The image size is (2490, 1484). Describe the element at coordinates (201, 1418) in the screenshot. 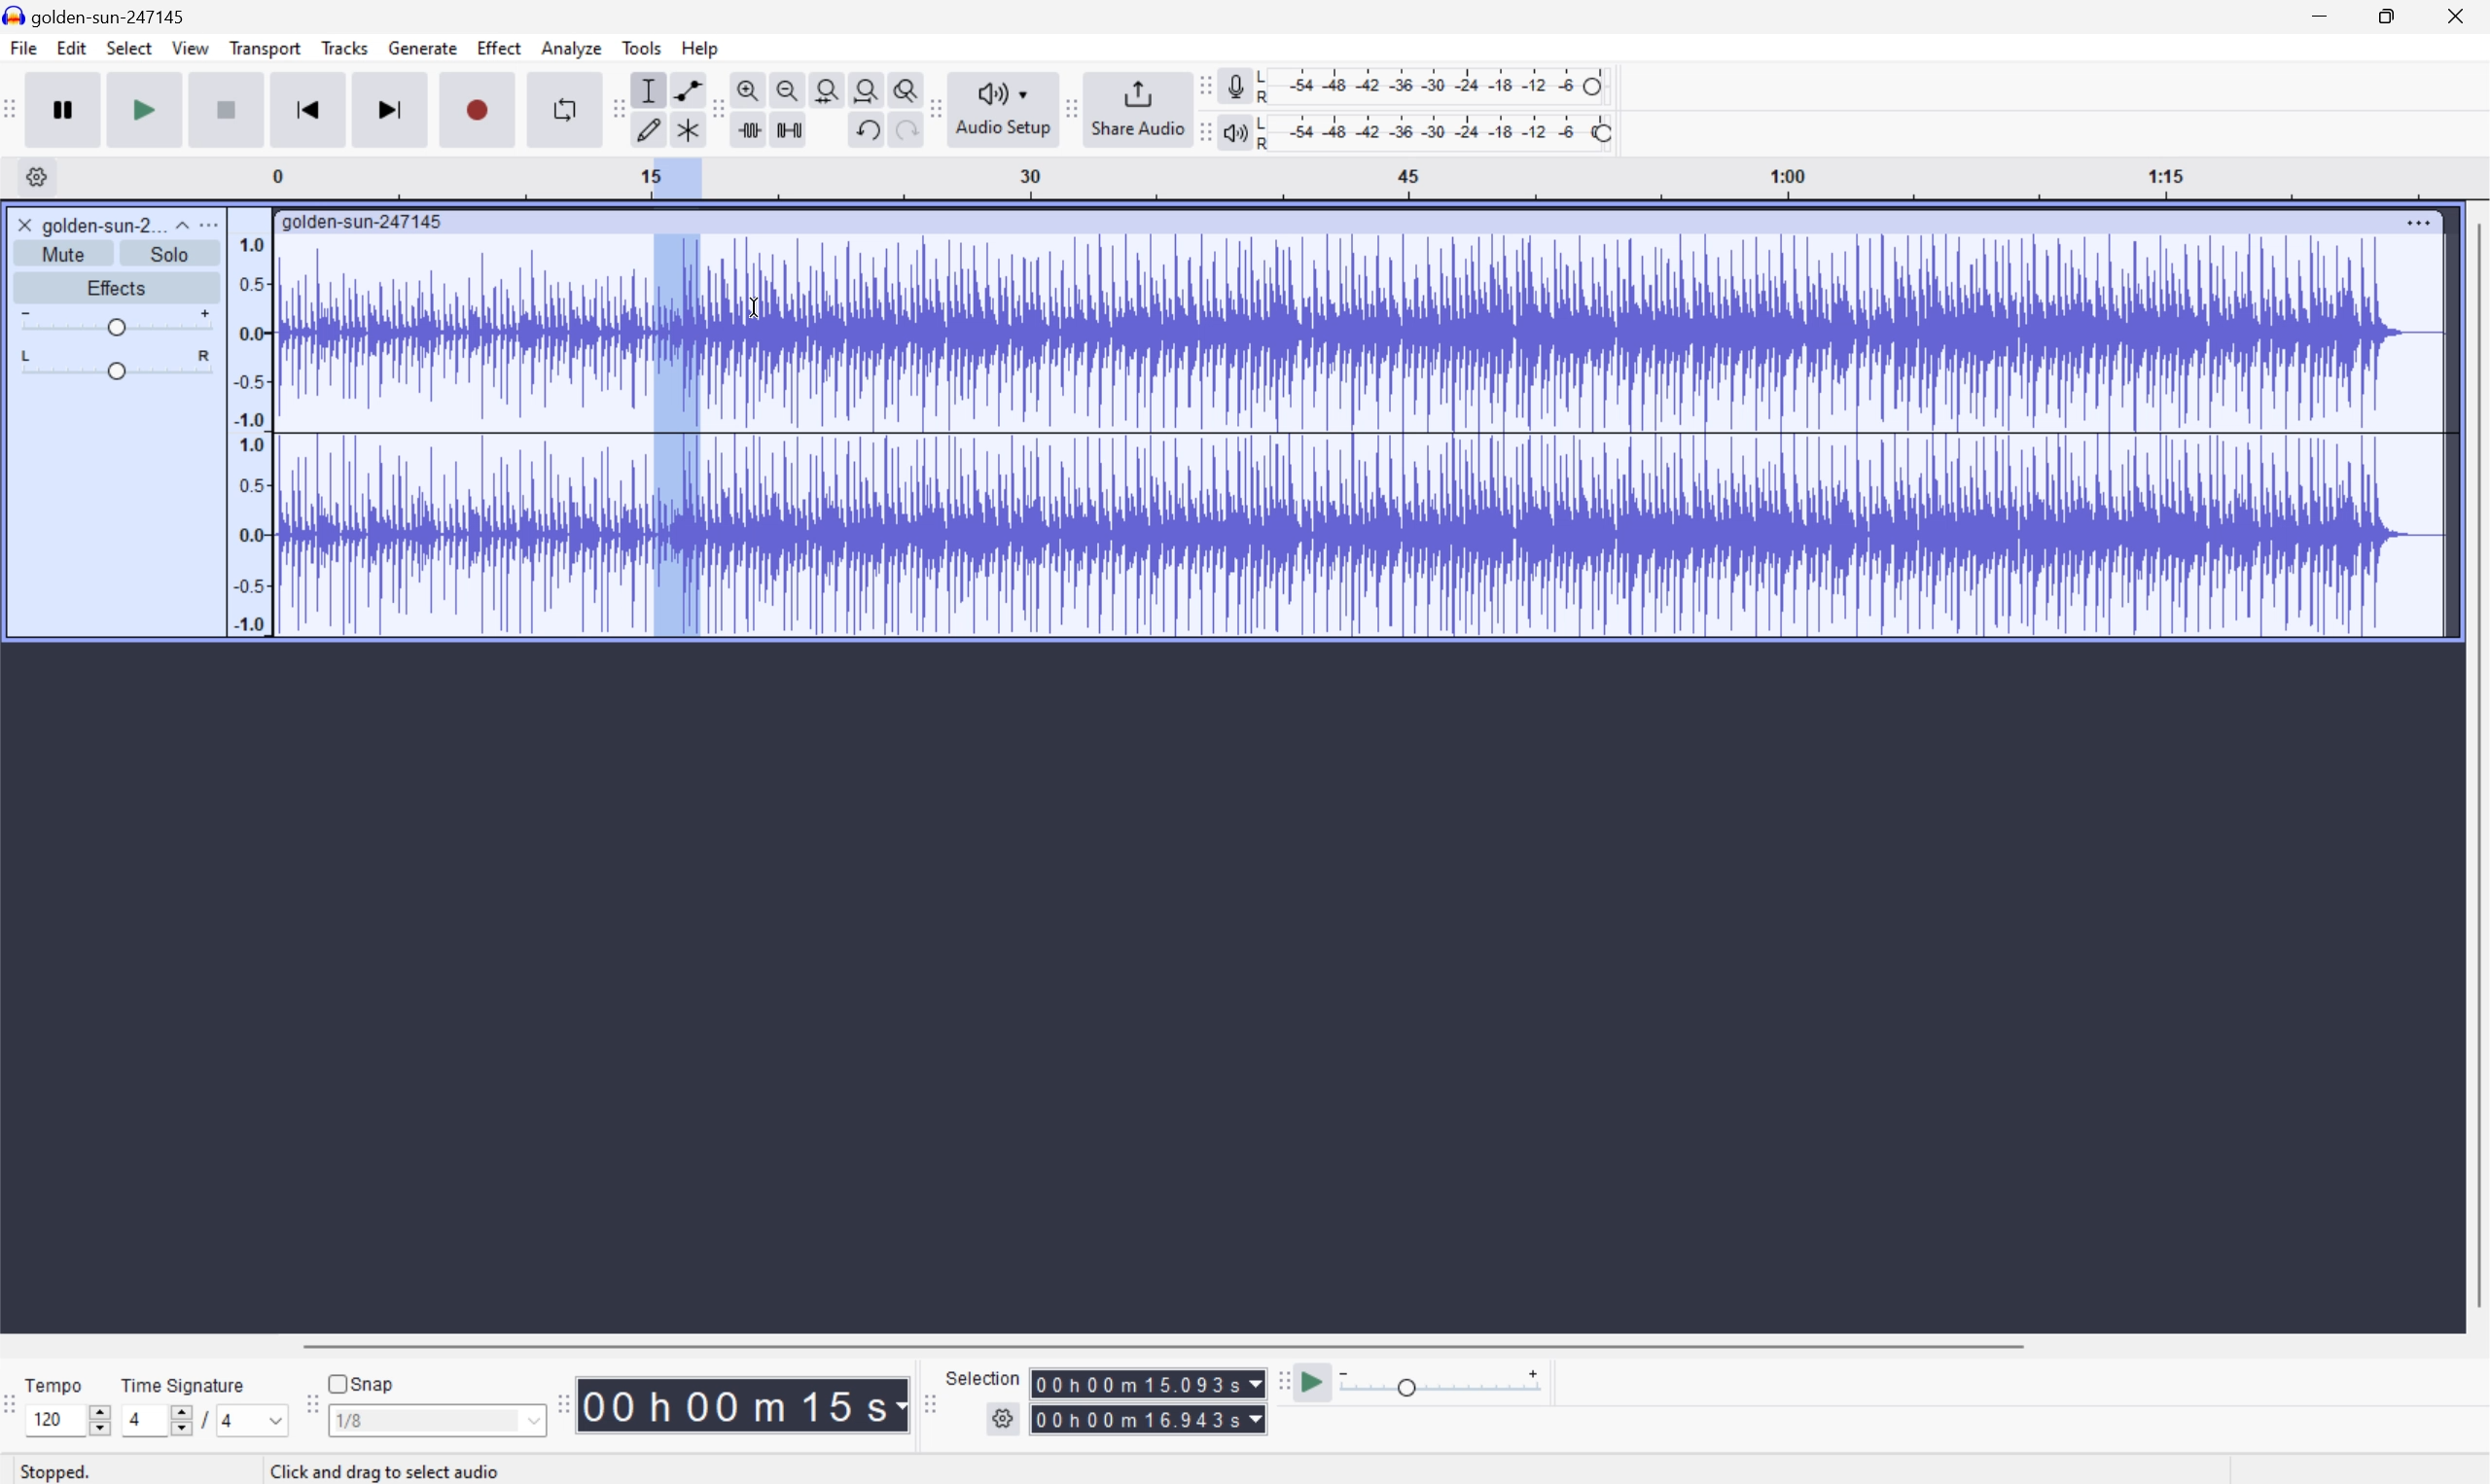

I see `/` at that location.